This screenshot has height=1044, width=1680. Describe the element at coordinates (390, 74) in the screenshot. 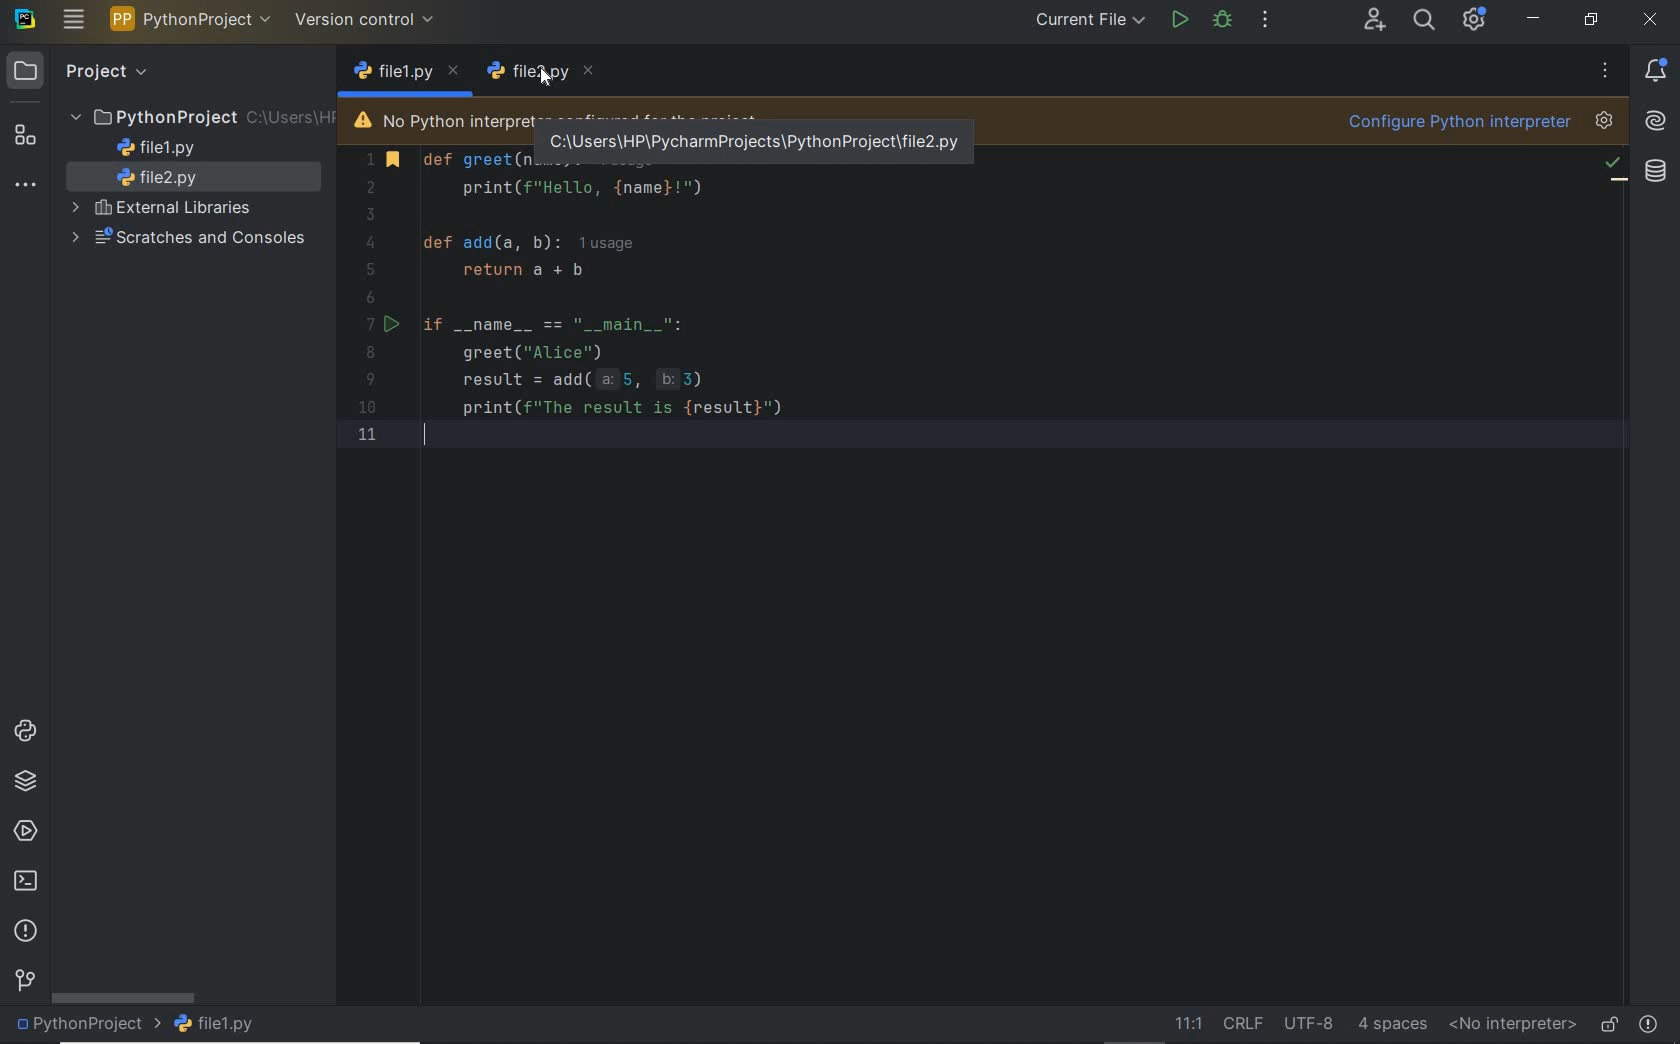

I see `file name` at that location.